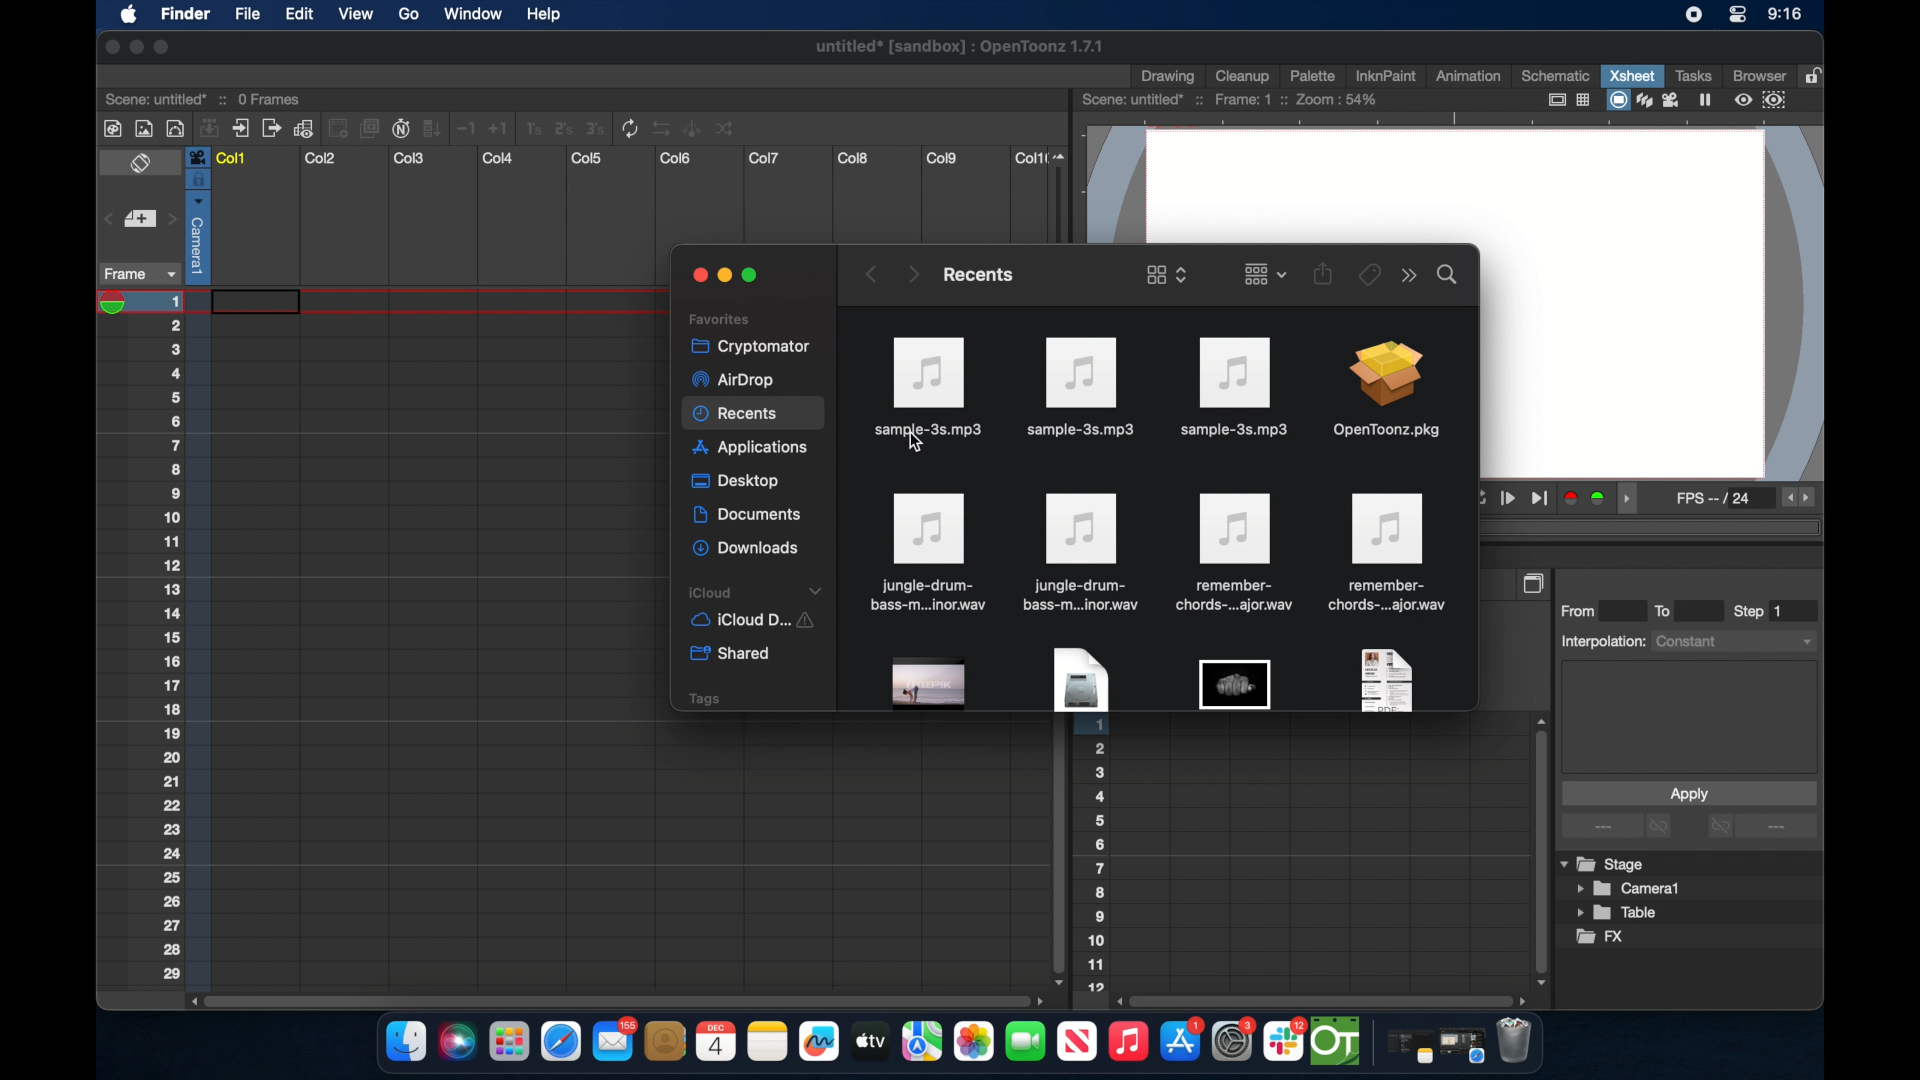 The height and width of the screenshot is (1080, 1920). I want to click on next, so click(912, 273).